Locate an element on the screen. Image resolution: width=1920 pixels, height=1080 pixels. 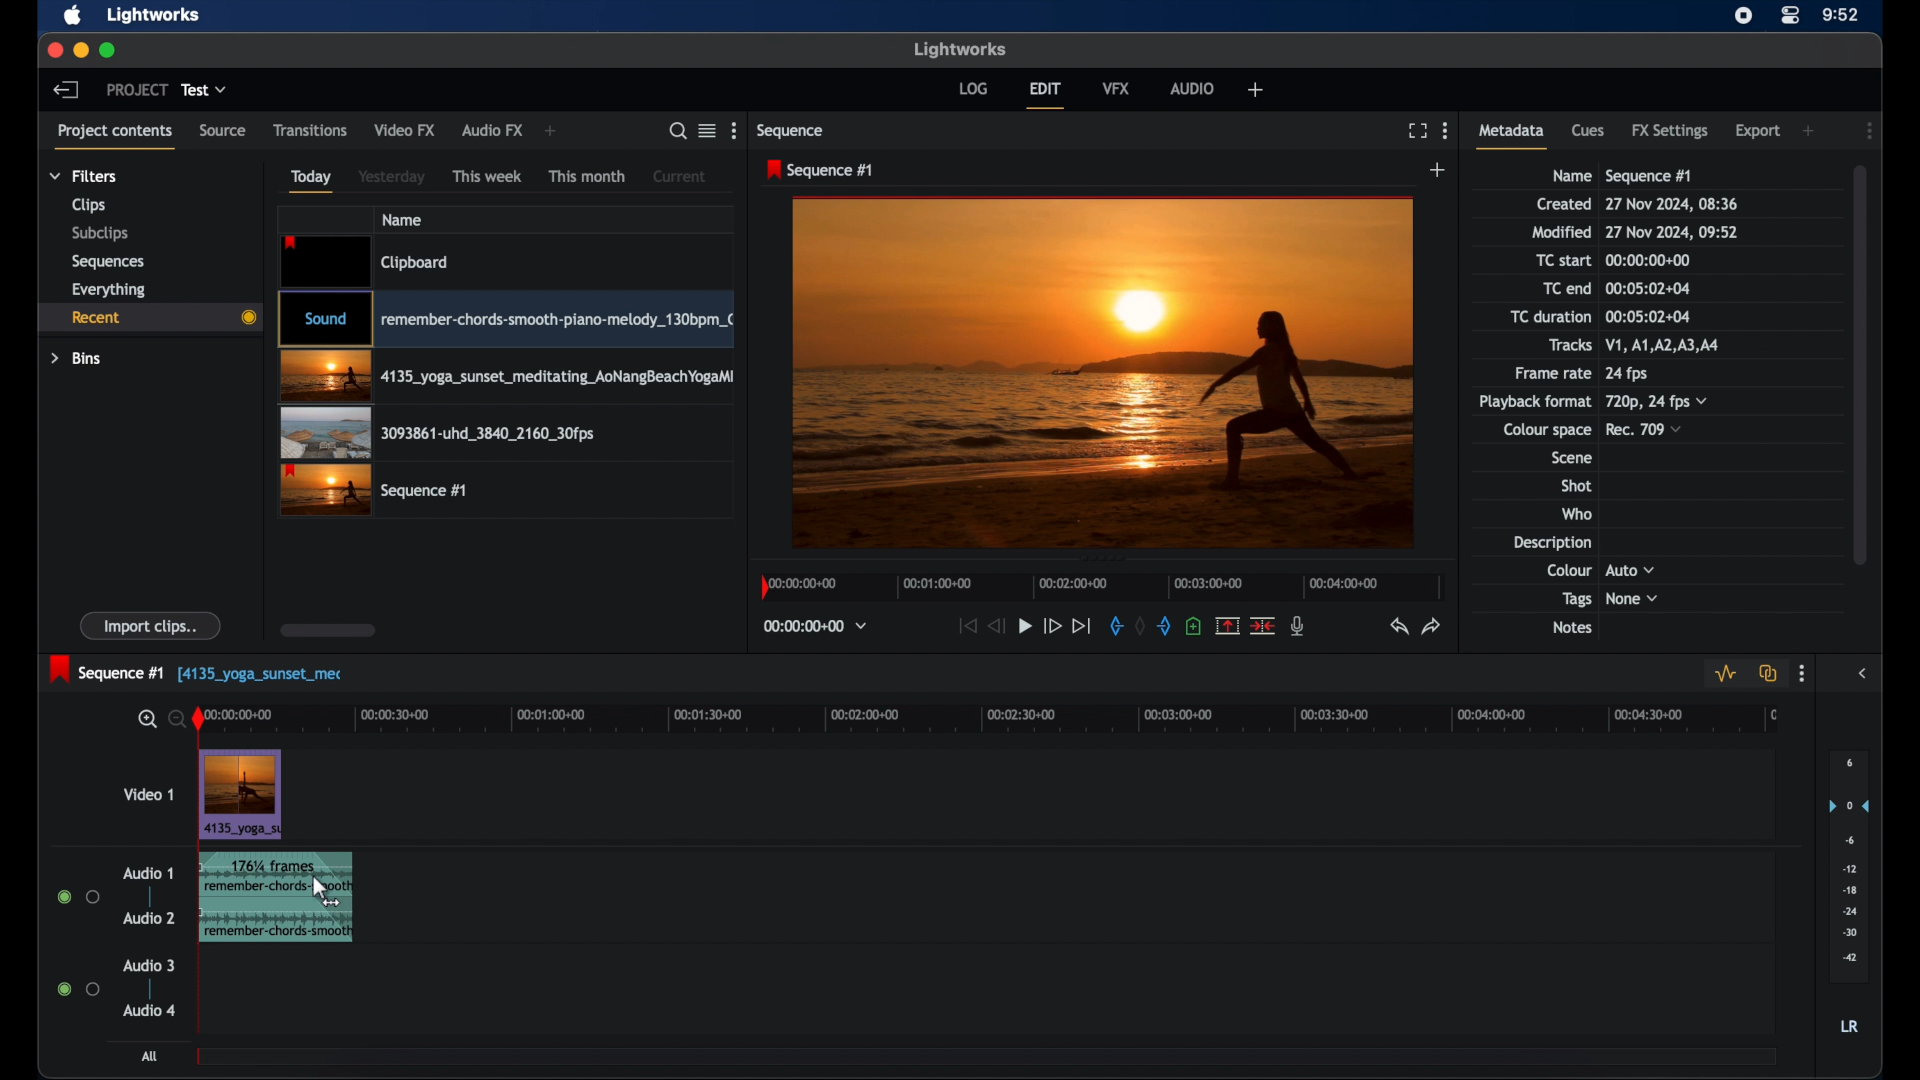
project is located at coordinates (136, 89).